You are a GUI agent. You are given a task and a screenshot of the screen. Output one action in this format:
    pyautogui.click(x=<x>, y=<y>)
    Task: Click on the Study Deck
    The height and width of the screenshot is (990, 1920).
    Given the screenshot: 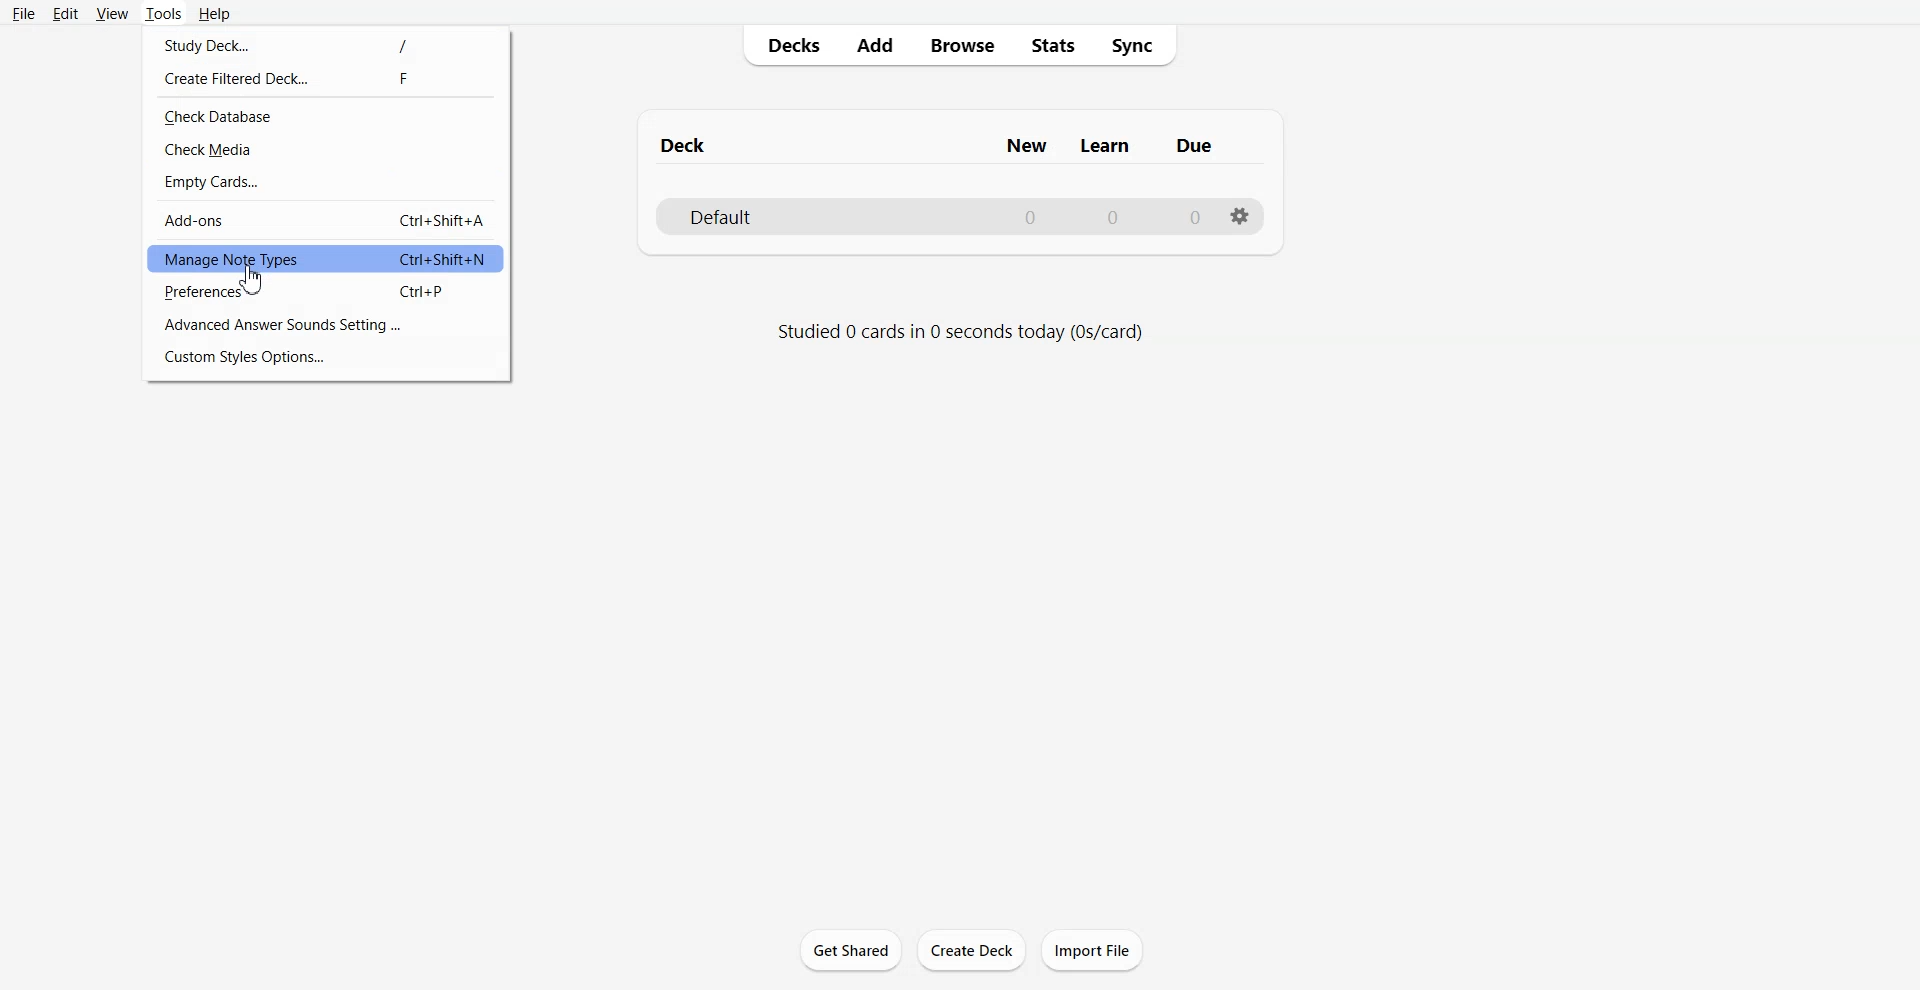 What is the action you would take?
    pyautogui.click(x=327, y=42)
    